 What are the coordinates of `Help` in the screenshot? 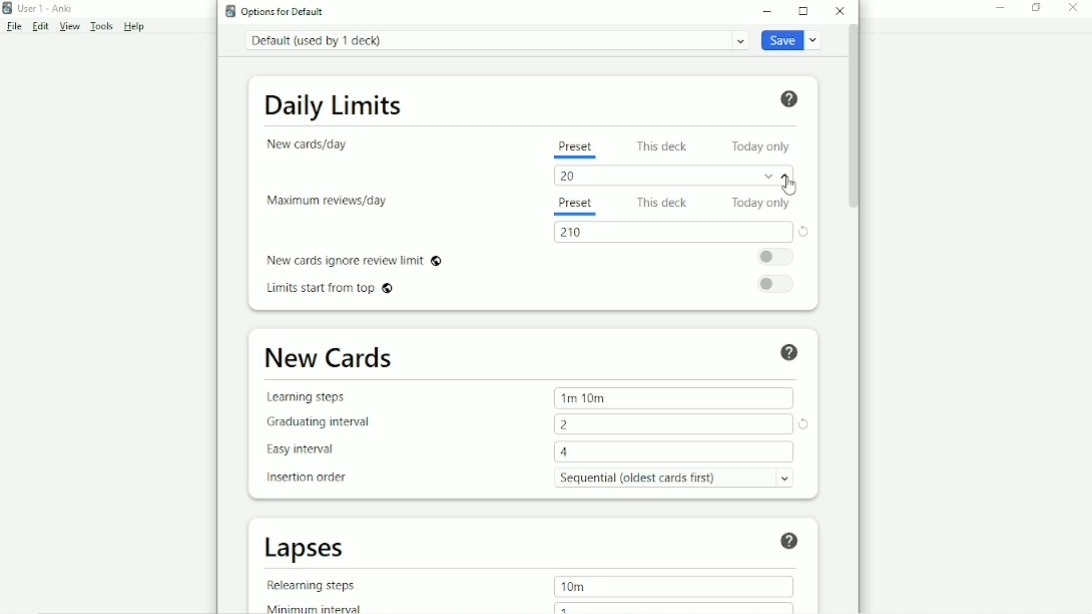 It's located at (136, 27).